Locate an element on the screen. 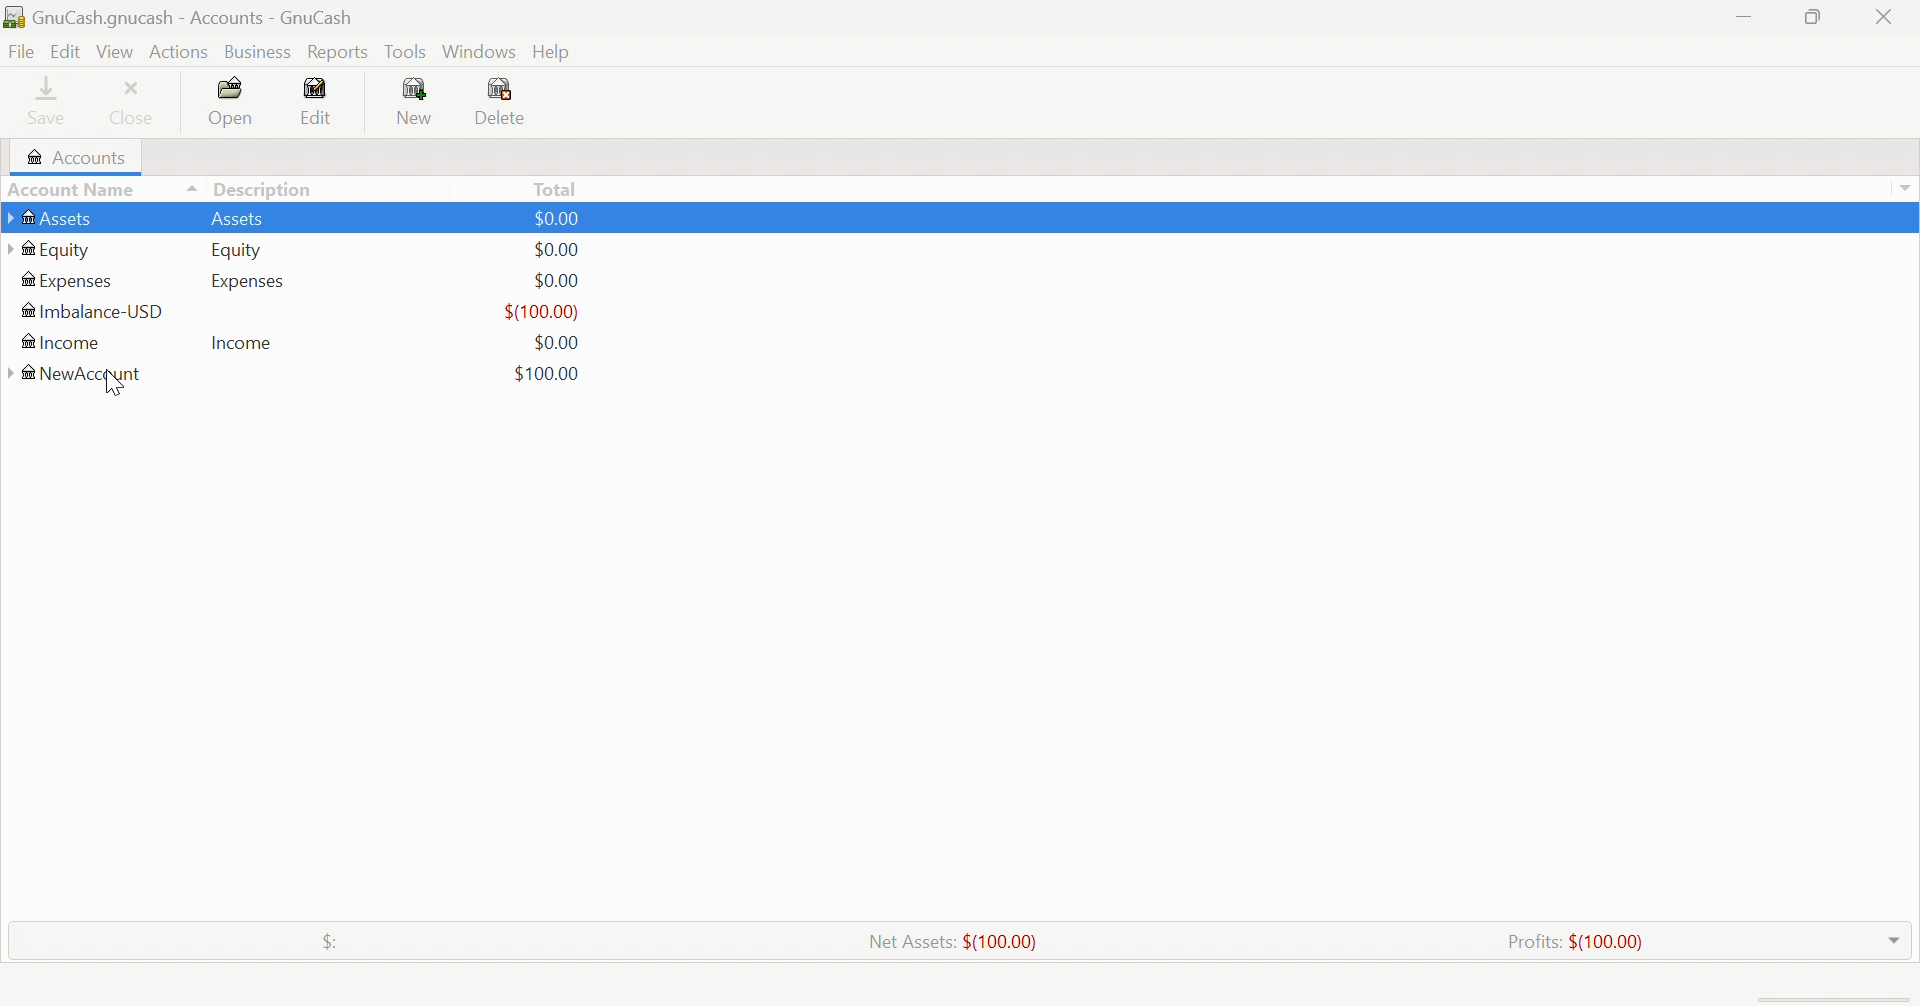  Net Assets: $(100.00) is located at coordinates (956, 943).